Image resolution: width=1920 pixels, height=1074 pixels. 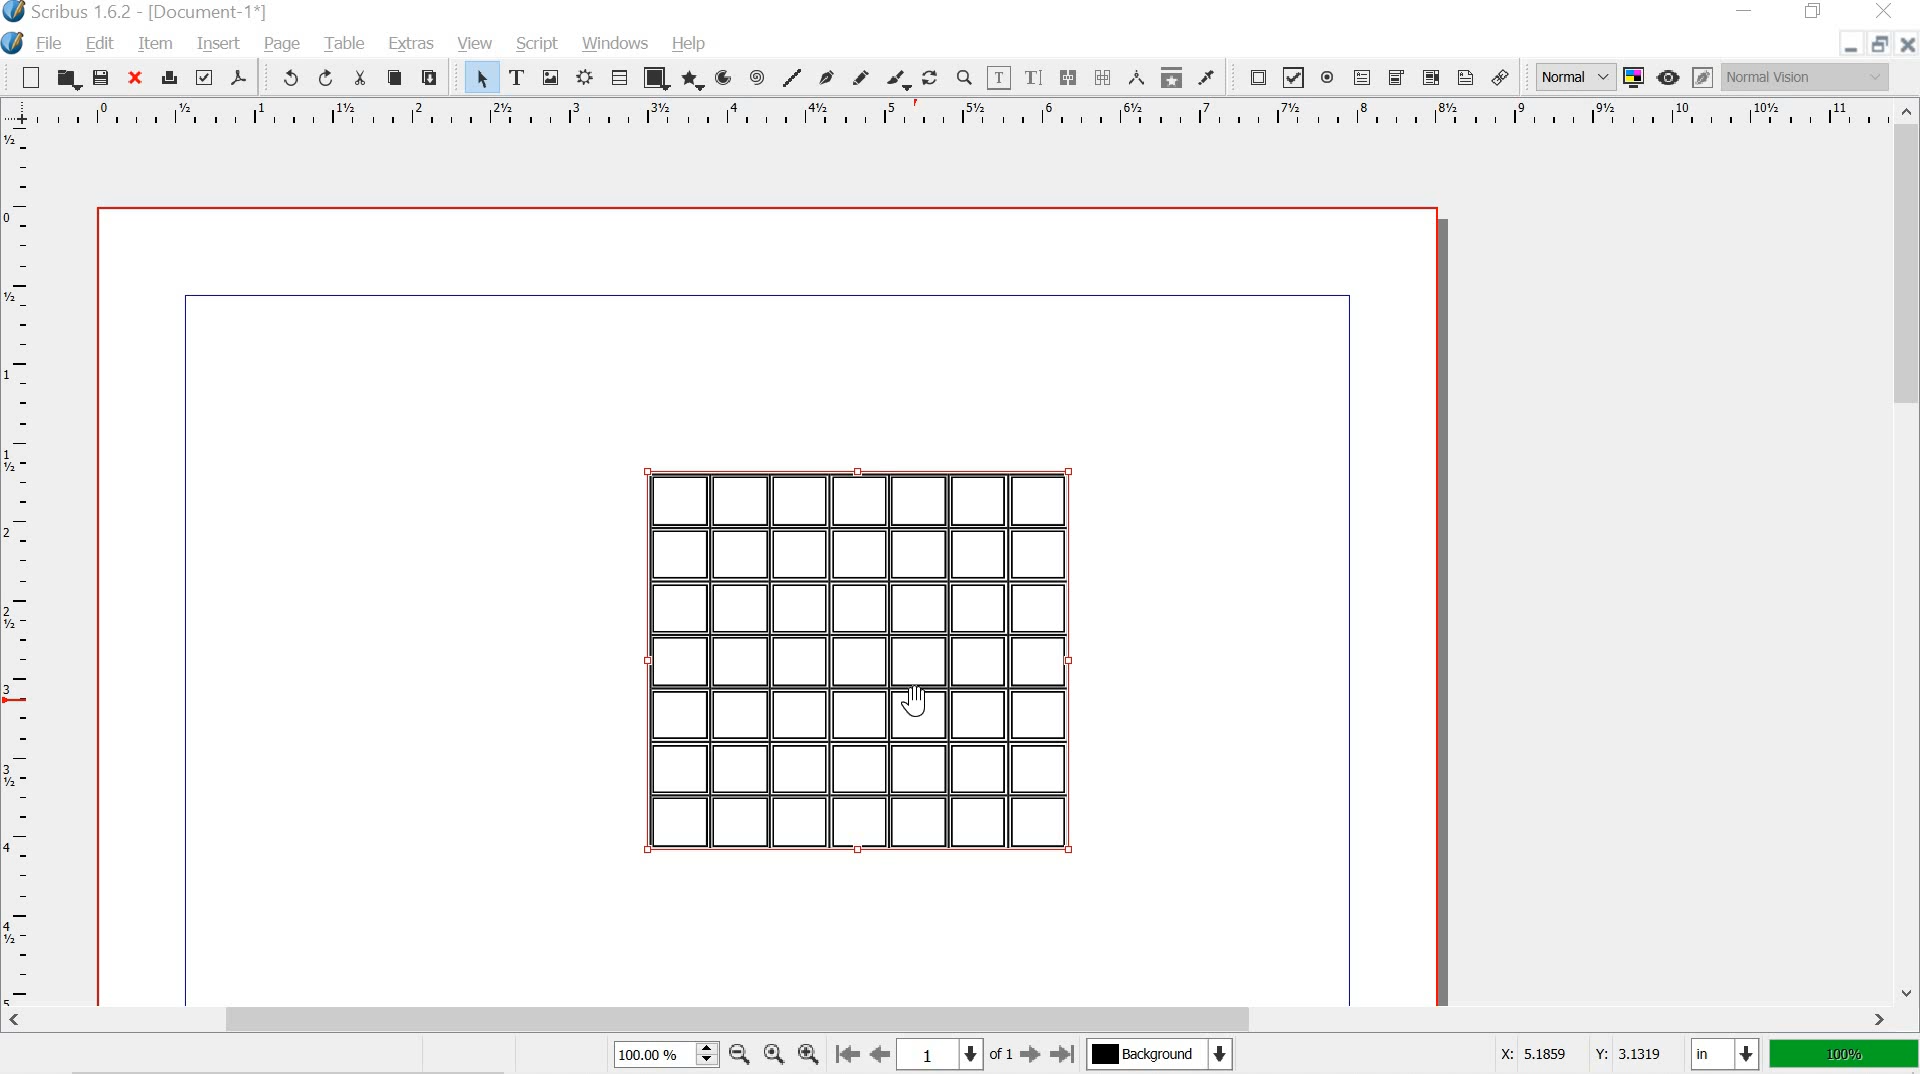 I want to click on of 1, so click(x=999, y=1056).